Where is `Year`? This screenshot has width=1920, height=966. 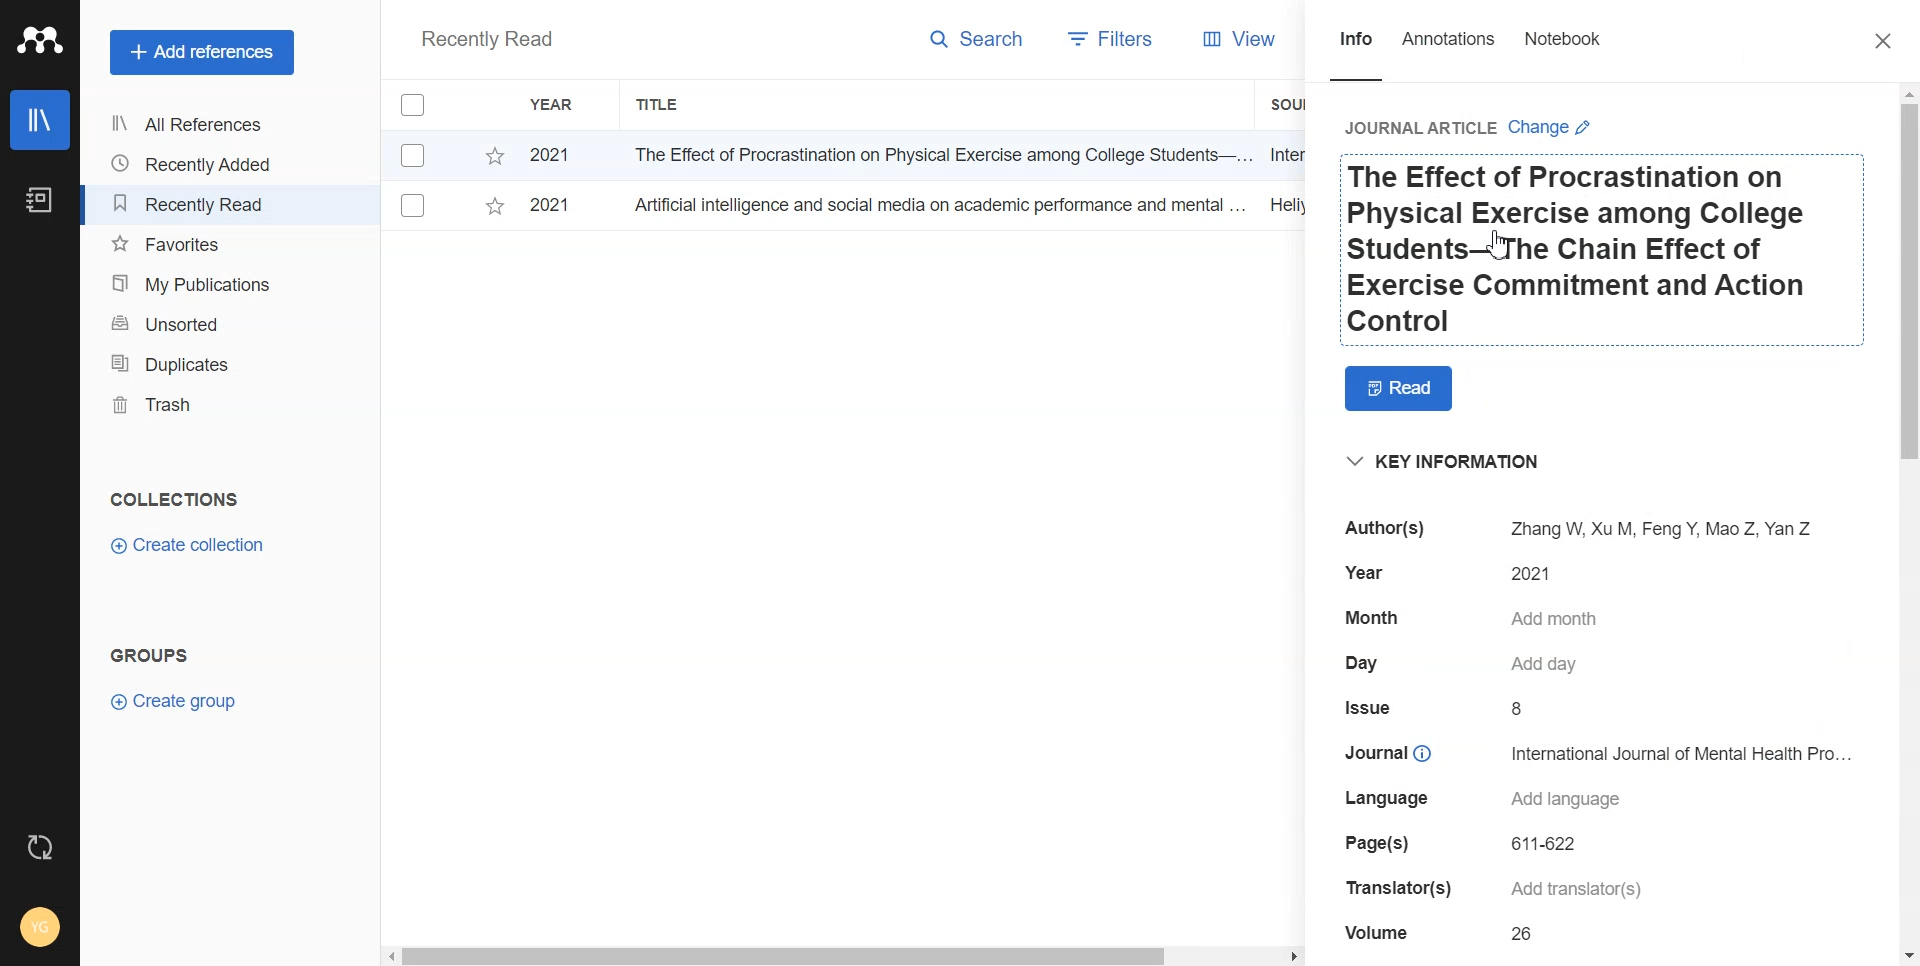
Year is located at coordinates (555, 105).